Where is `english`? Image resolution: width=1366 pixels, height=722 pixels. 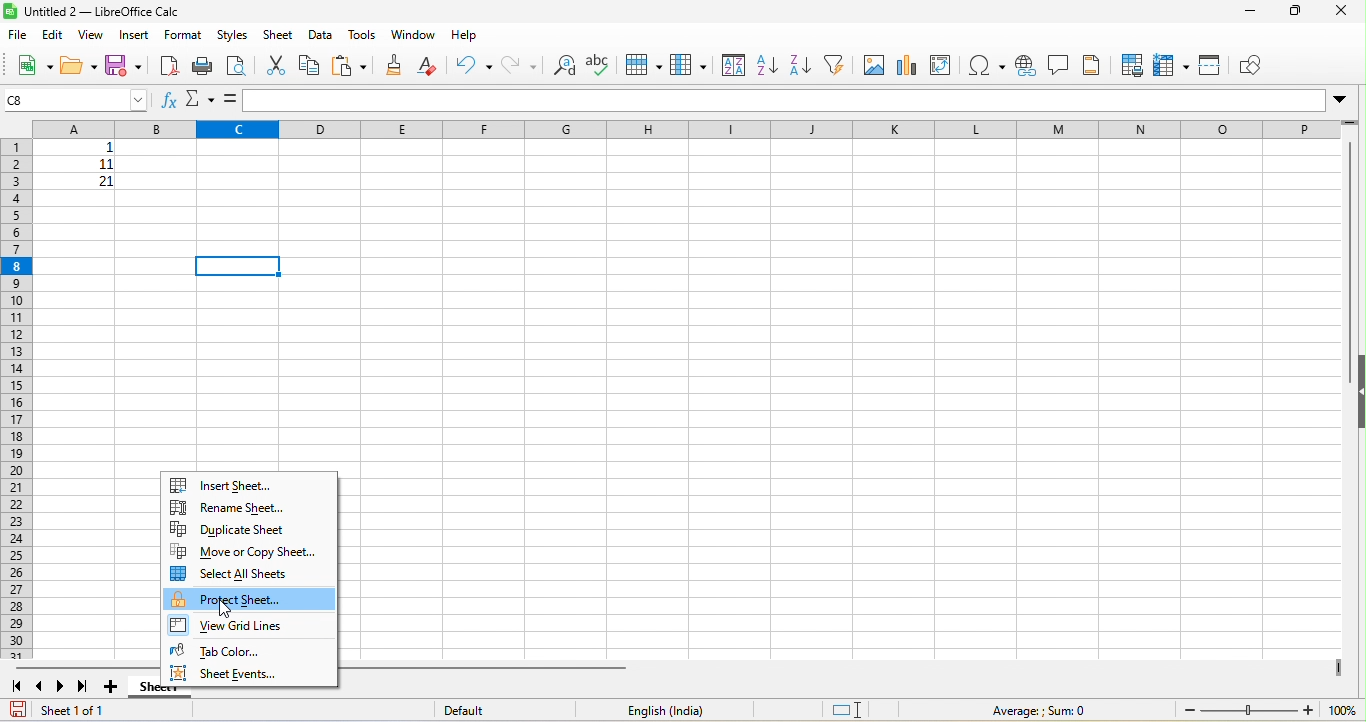 english is located at coordinates (678, 710).